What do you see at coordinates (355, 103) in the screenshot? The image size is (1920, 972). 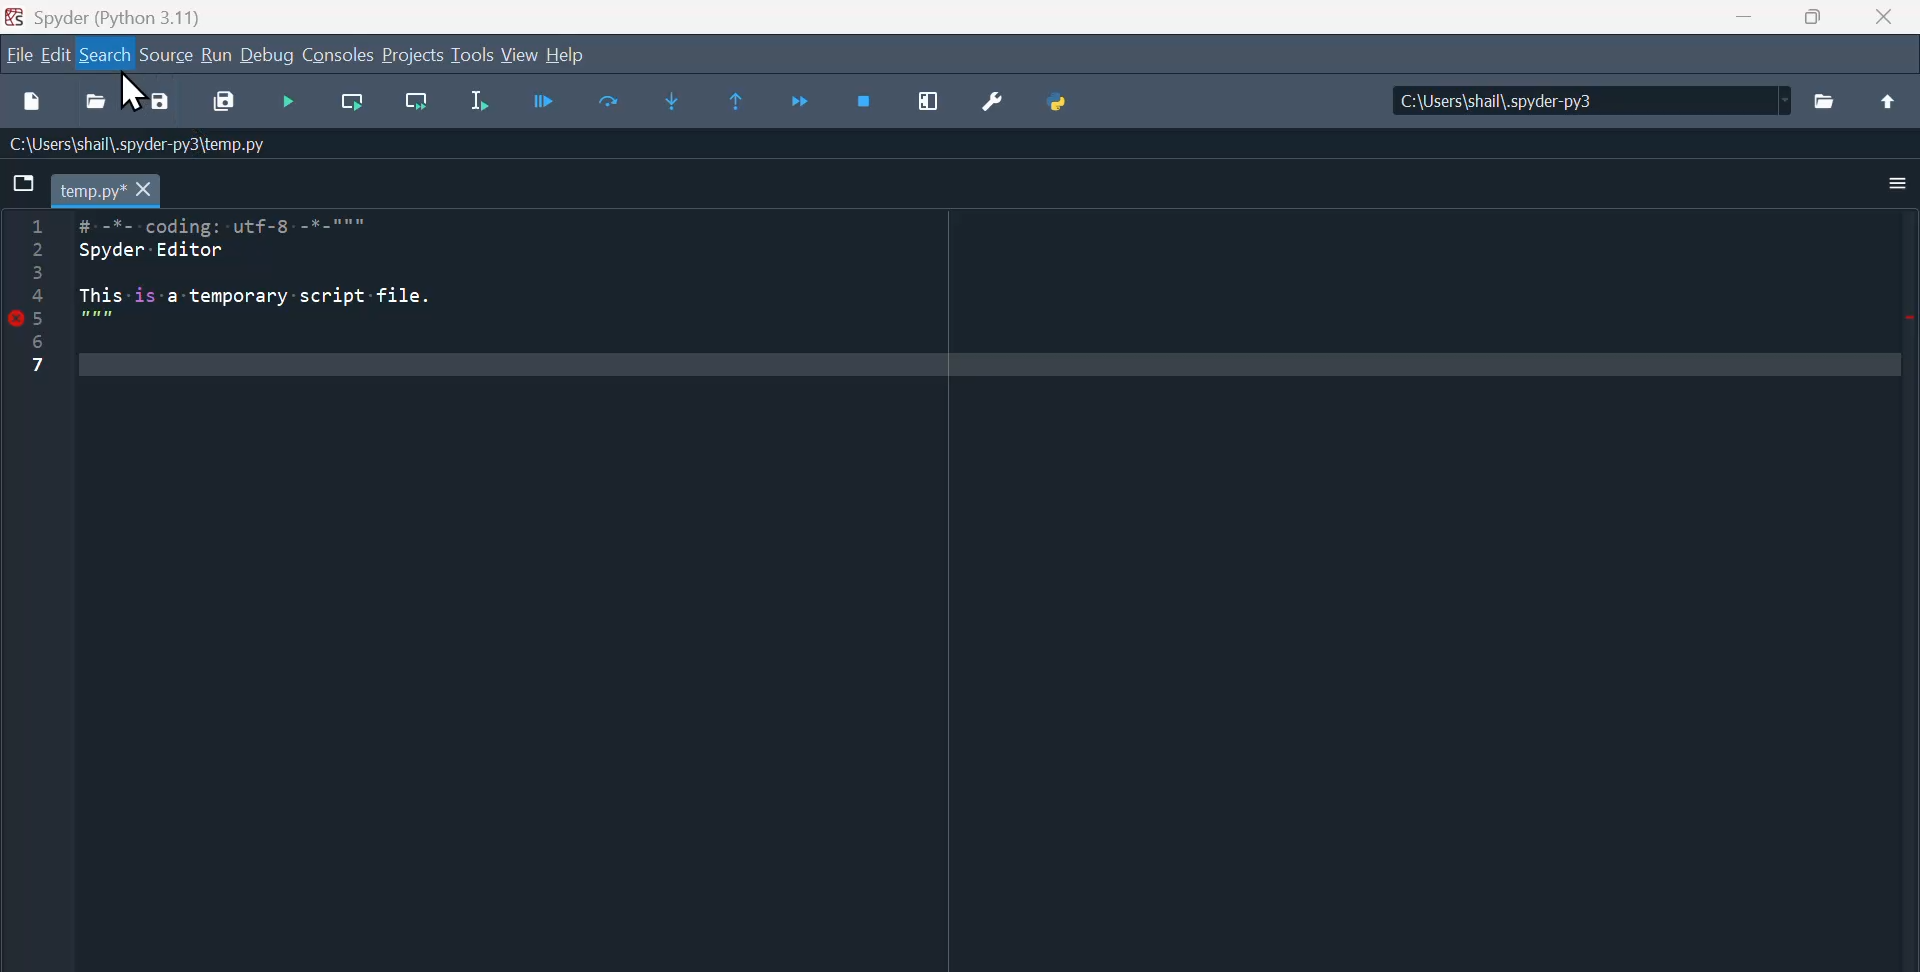 I see `Run current cell` at bounding box center [355, 103].